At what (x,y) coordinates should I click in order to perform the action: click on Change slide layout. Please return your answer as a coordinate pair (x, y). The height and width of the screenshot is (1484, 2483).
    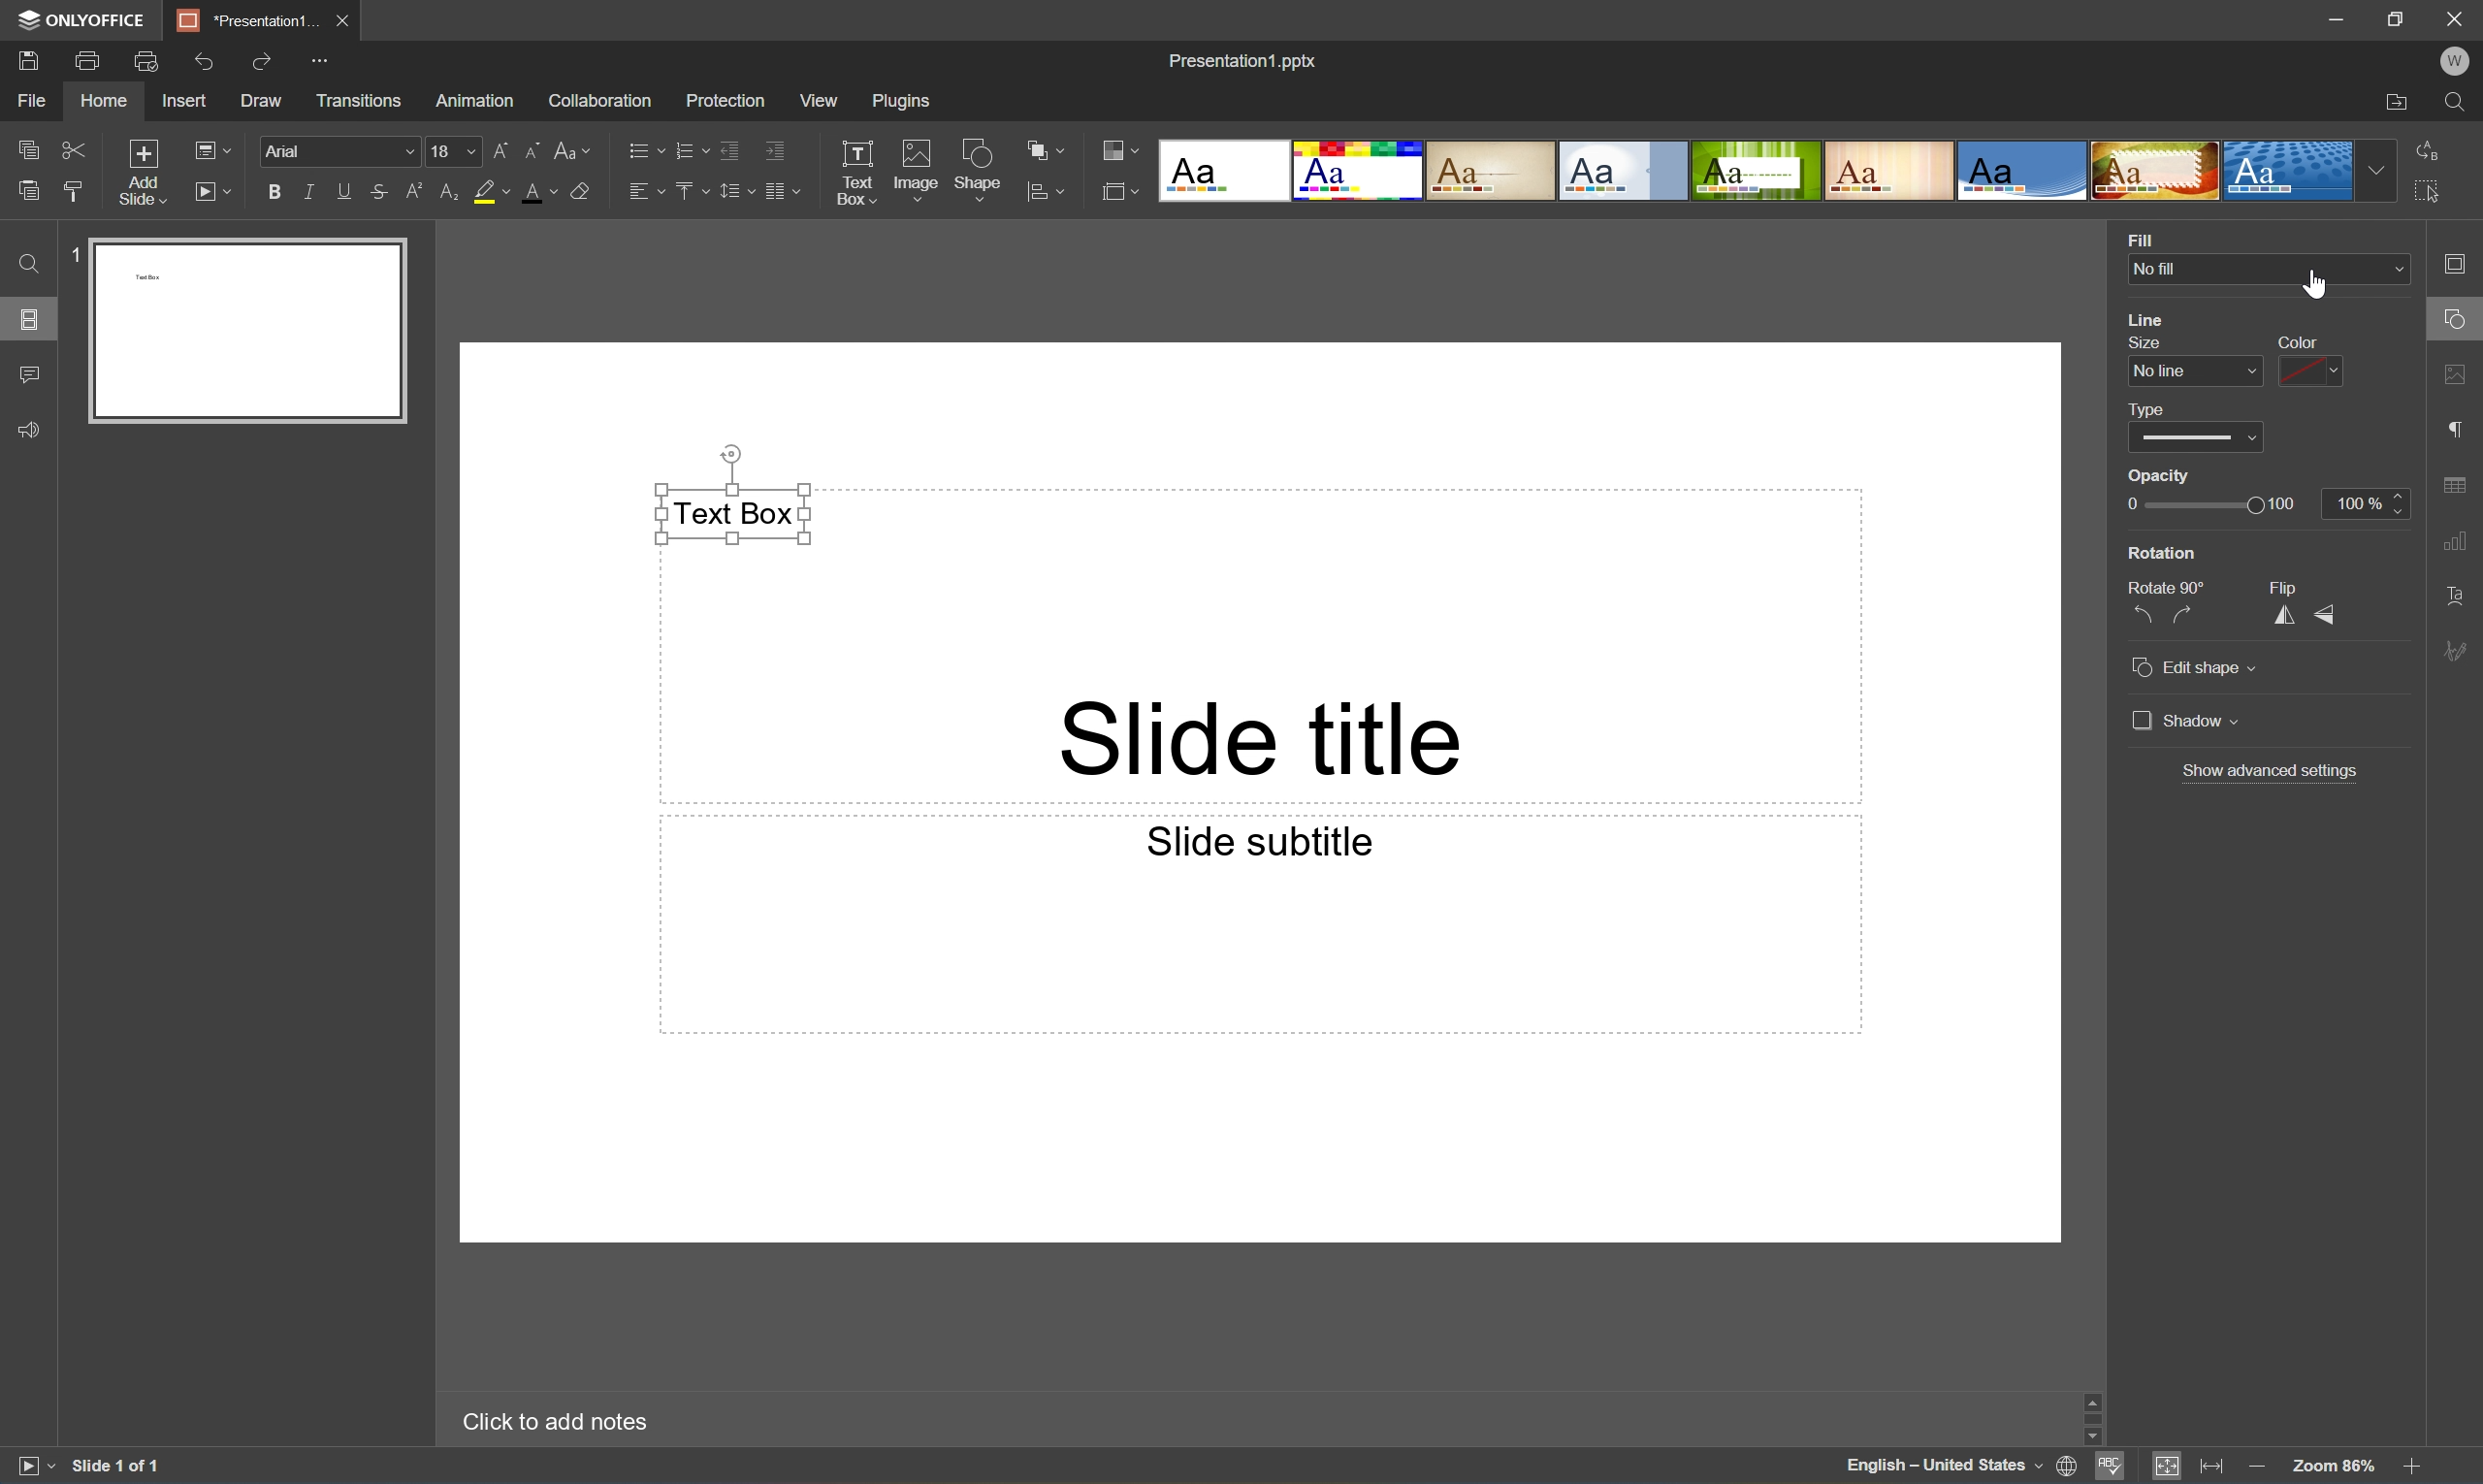
    Looking at the image, I should click on (210, 149).